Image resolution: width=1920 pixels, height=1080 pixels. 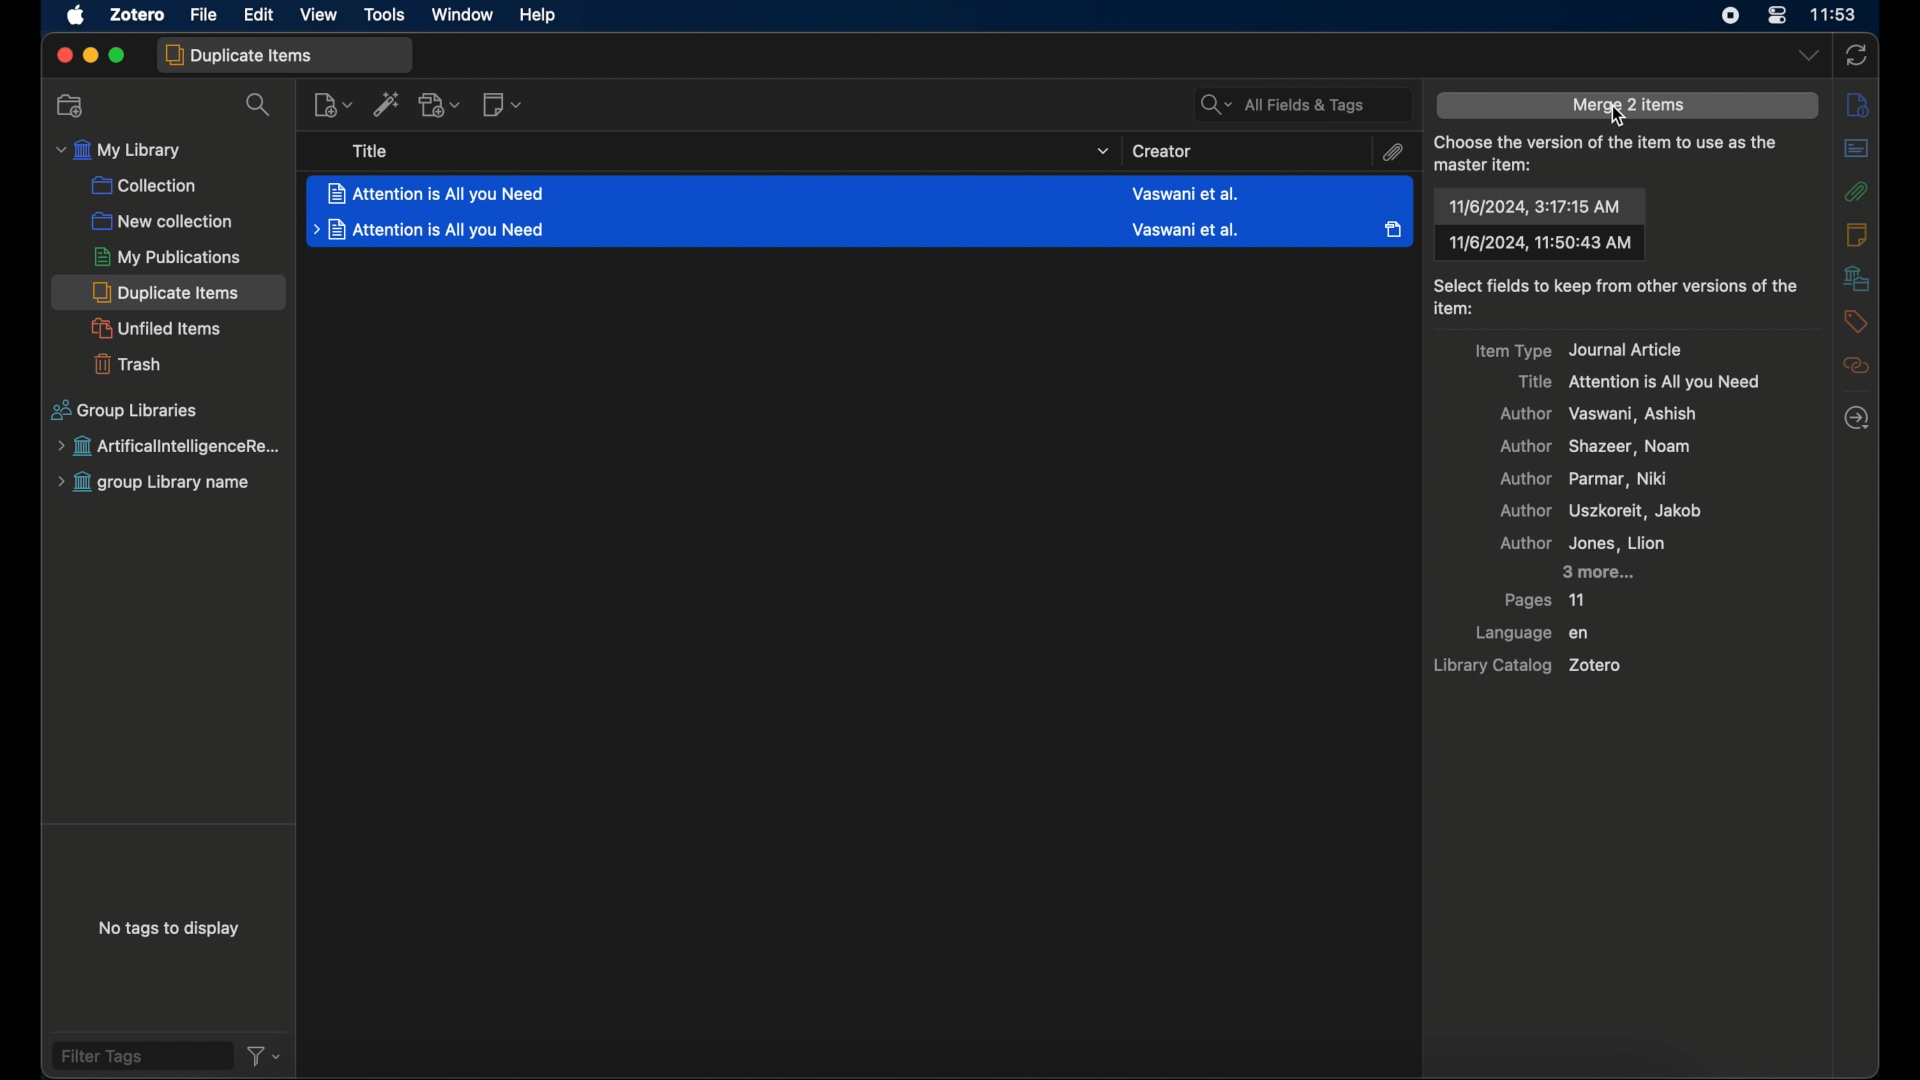 What do you see at coordinates (1584, 479) in the screenshot?
I see `author parma, niki` at bounding box center [1584, 479].